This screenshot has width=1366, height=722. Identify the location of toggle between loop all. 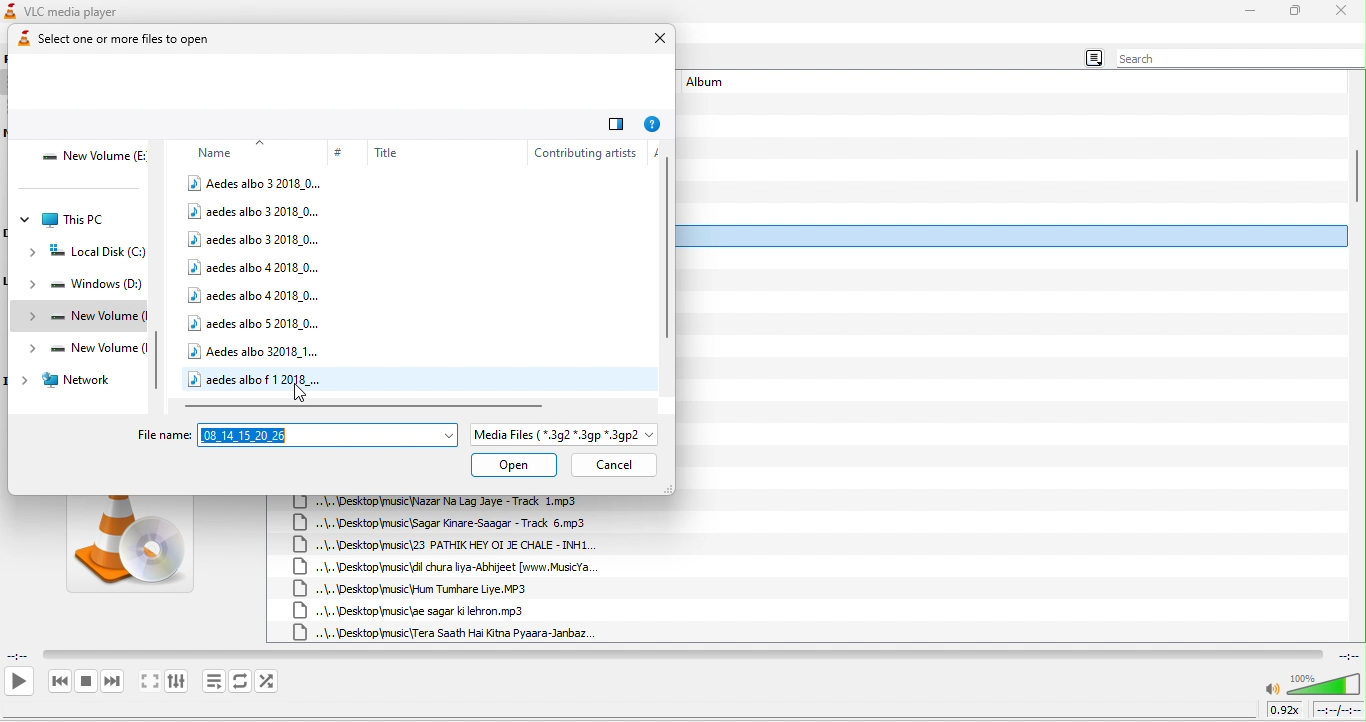
(241, 681).